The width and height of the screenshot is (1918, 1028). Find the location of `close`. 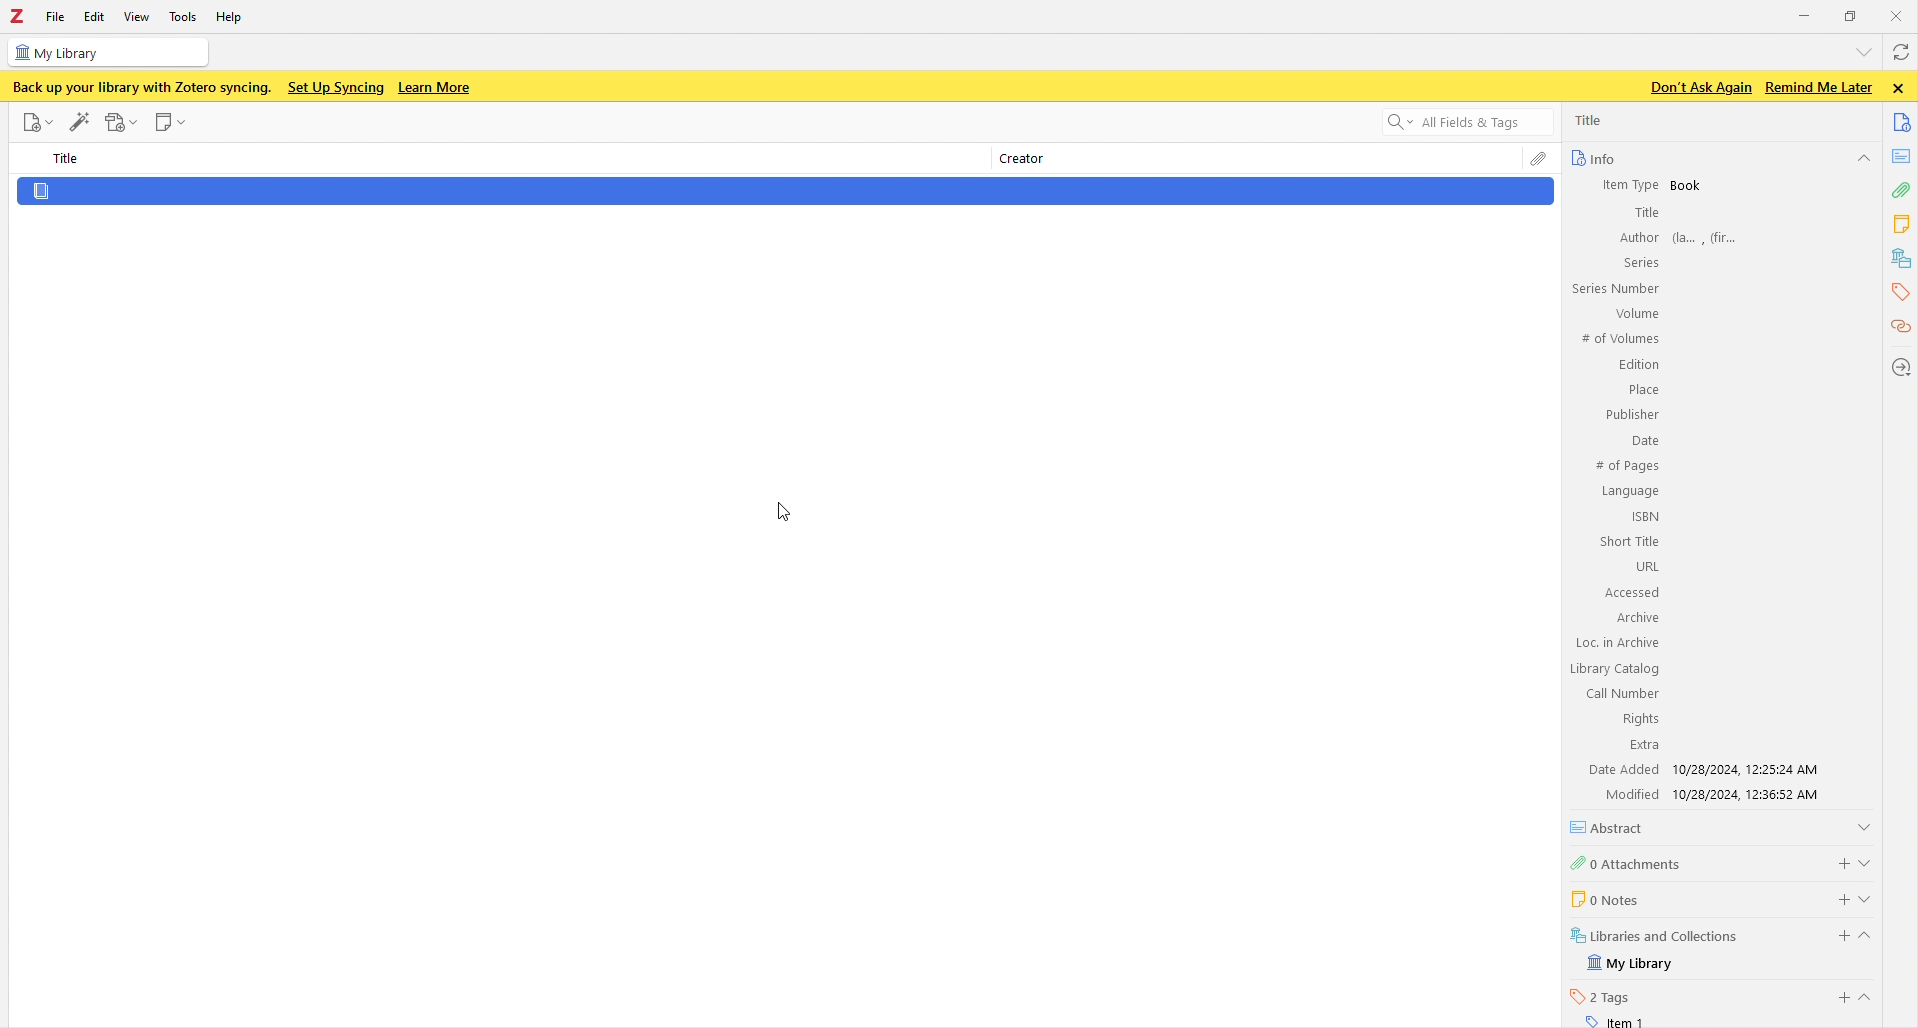

close is located at coordinates (1902, 88).